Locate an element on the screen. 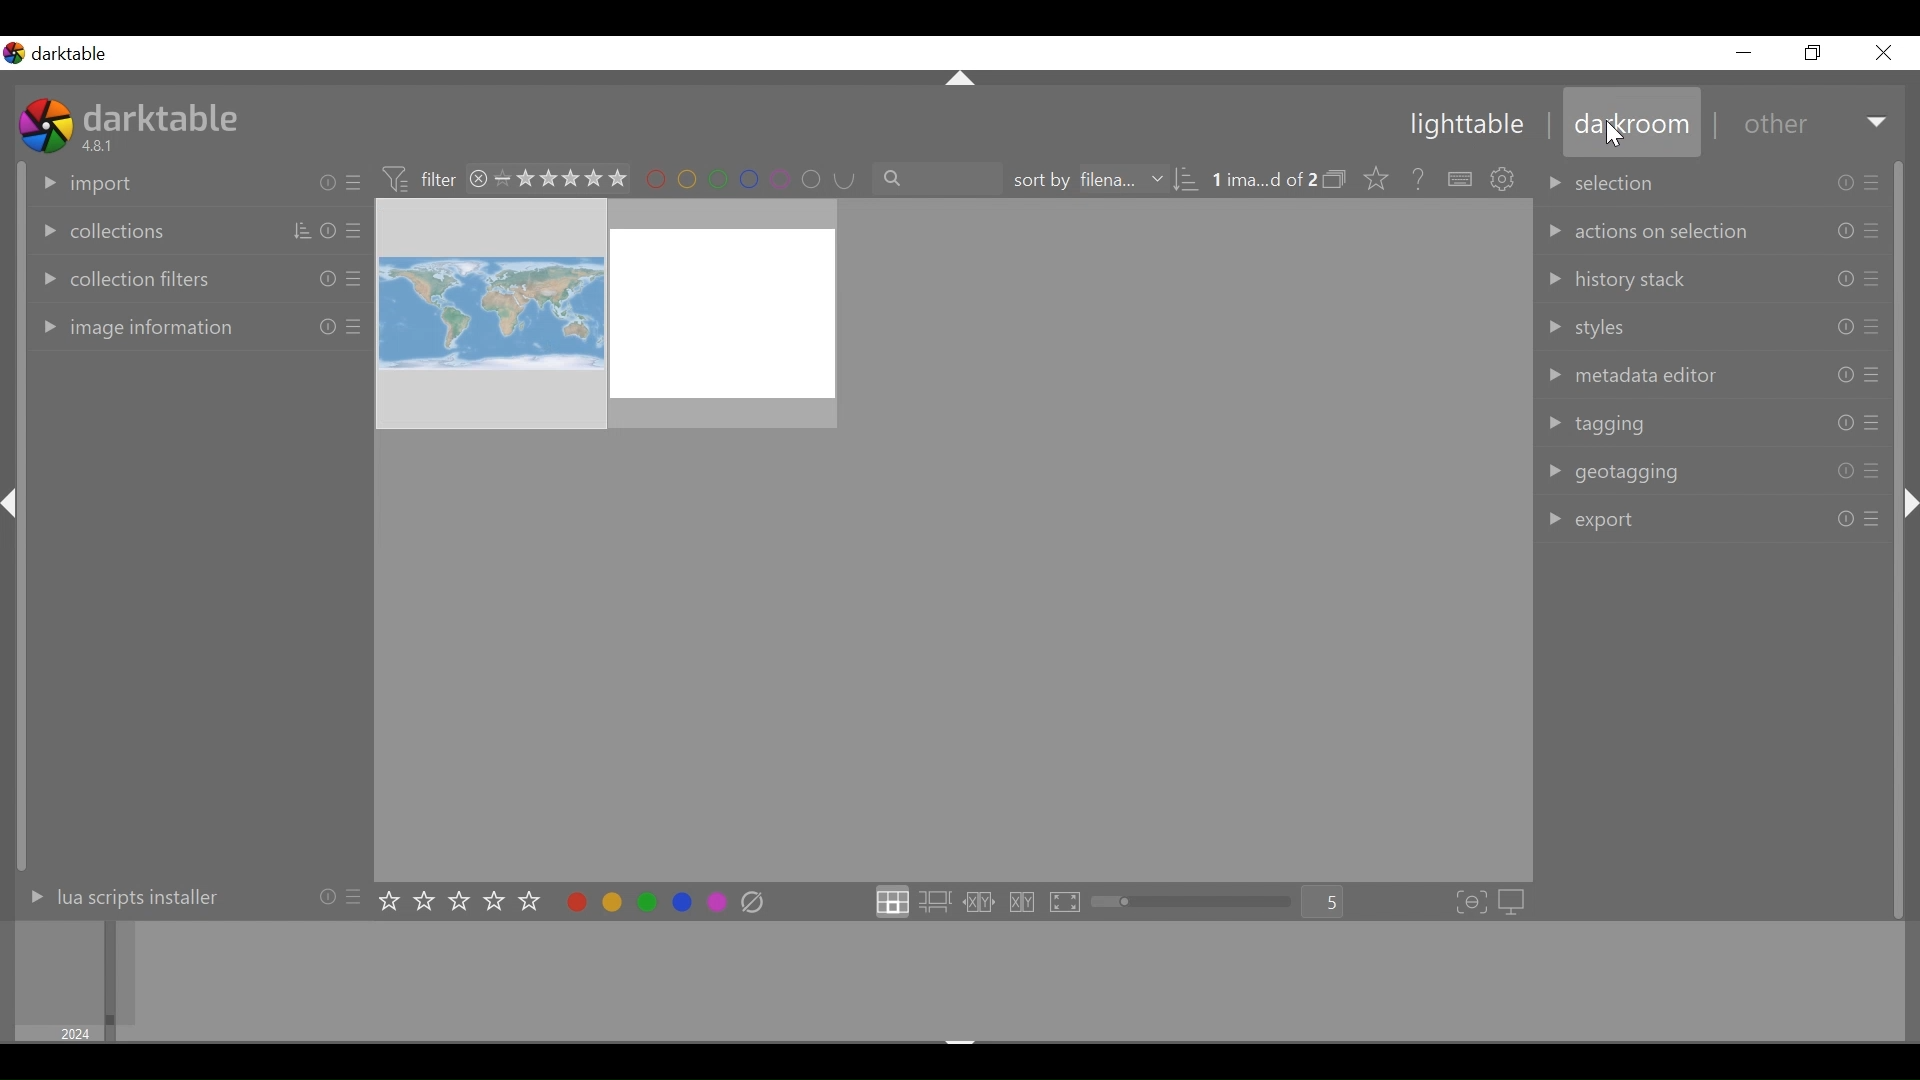  Import is located at coordinates (195, 183).